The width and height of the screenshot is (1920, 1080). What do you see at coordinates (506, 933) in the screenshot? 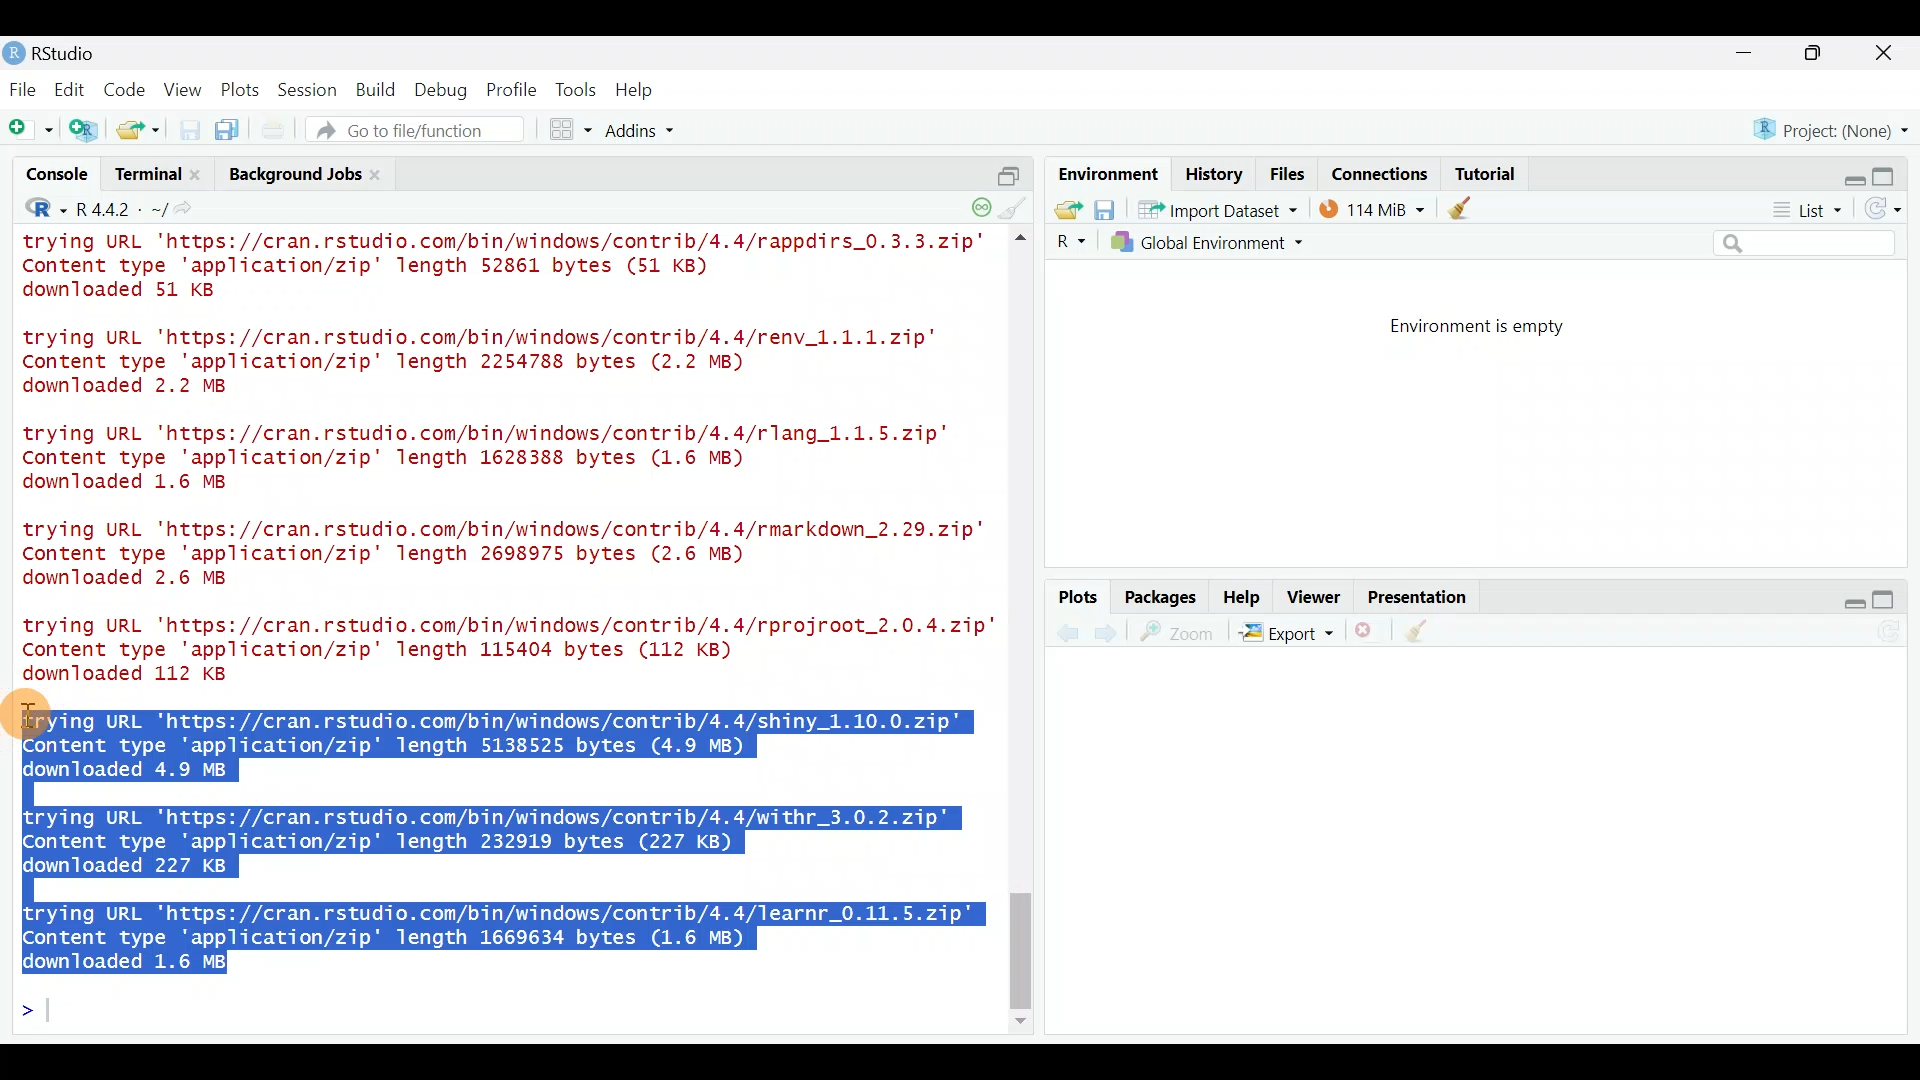
I see `trying URL 'https://cran.rstudio.com/bin/windows/contrib/4.4/learnr_0.11.5.zip"
Content type 'application/zip' length 1669634 bytes (1.6 MB)
downloaded 1.6` at bounding box center [506, 933].